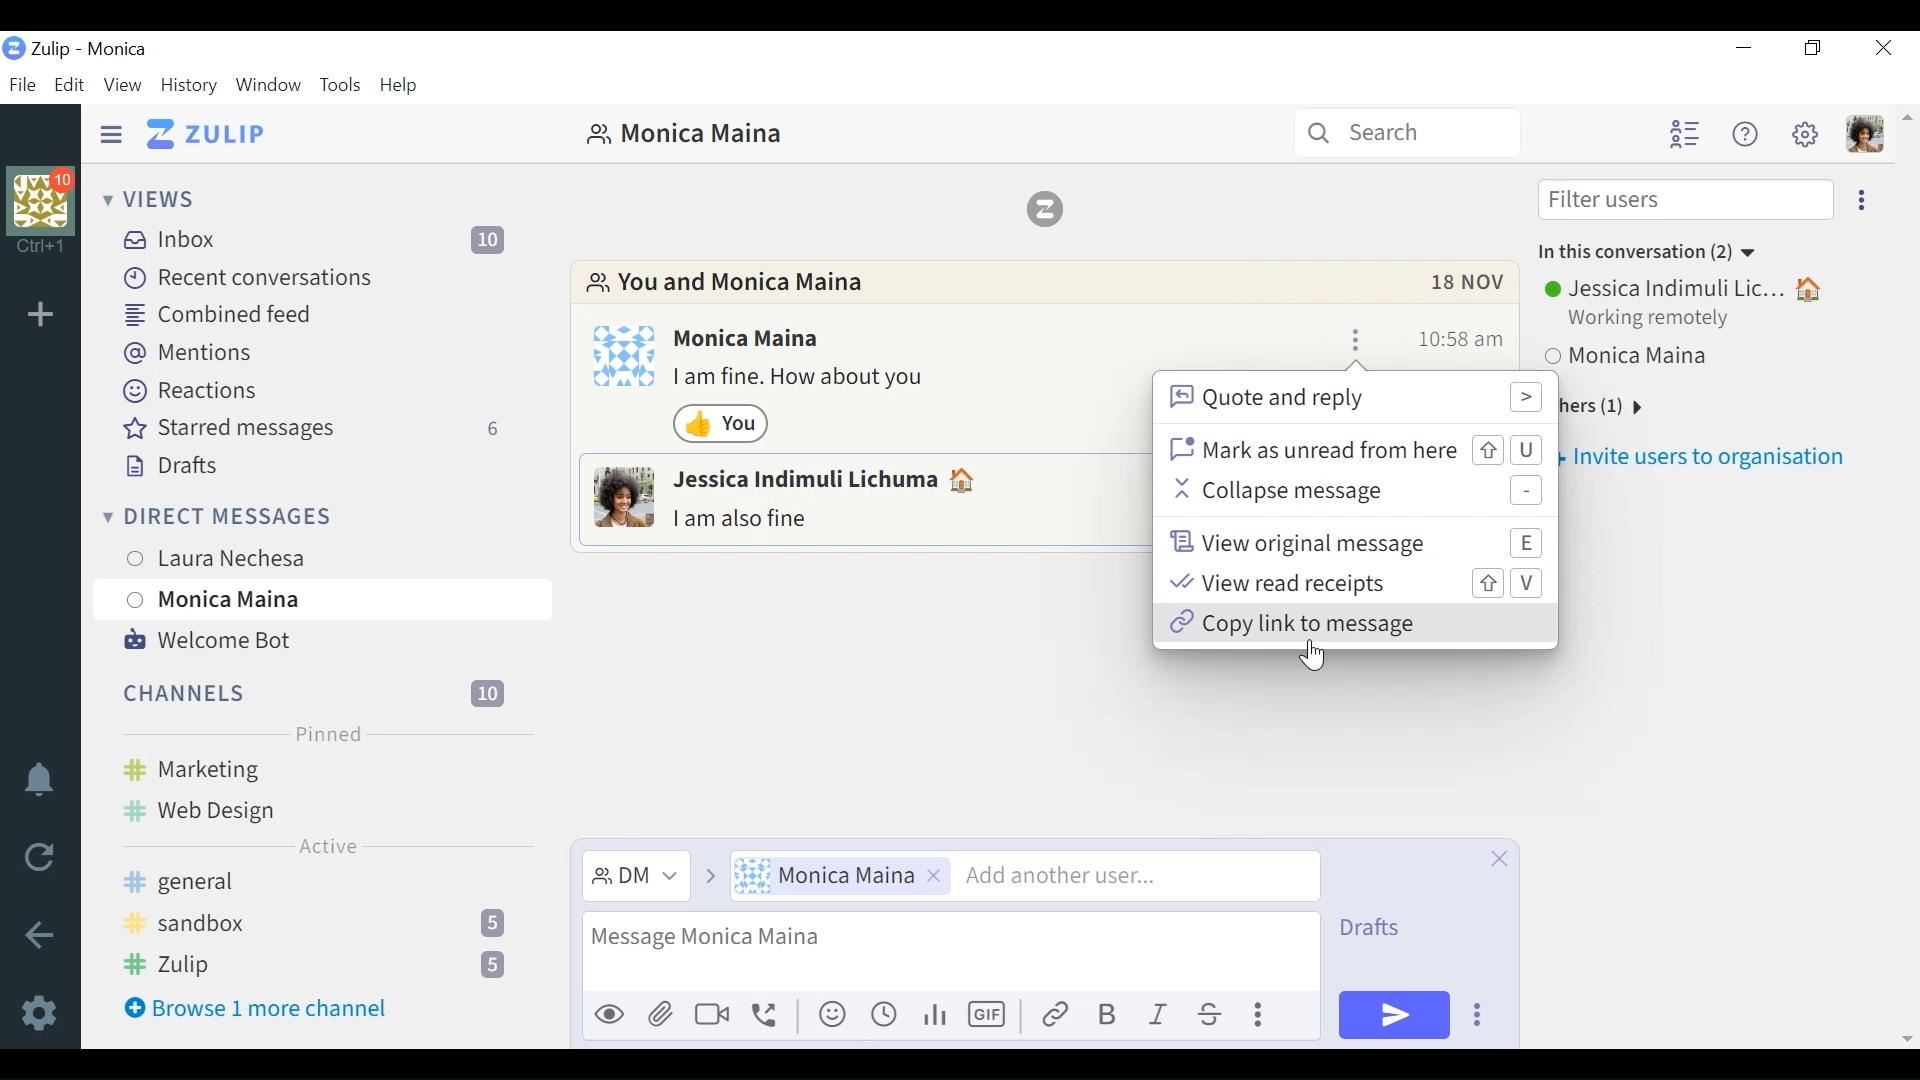  What do you see at coordinates (805, 380) in the screenshot?
I see `I am fine. How about you` at bounding box center [805, 380].